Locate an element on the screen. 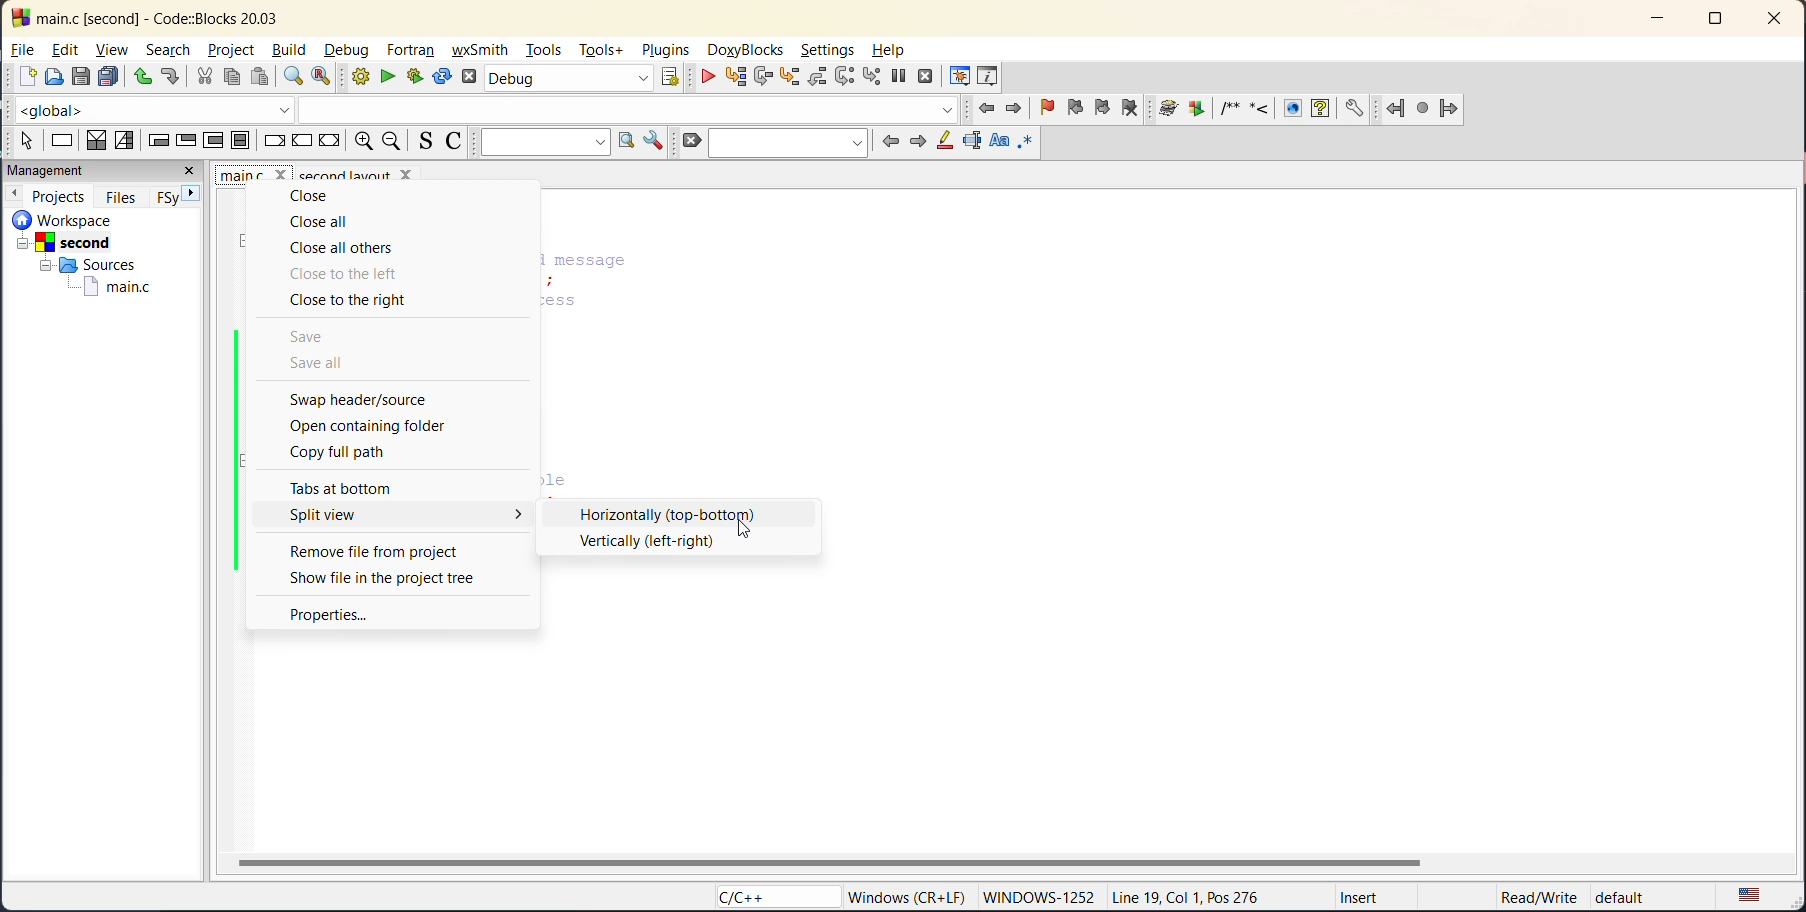 This screenshot has height=912, width=1806. wxsmith is located at coordinates (478, 50).